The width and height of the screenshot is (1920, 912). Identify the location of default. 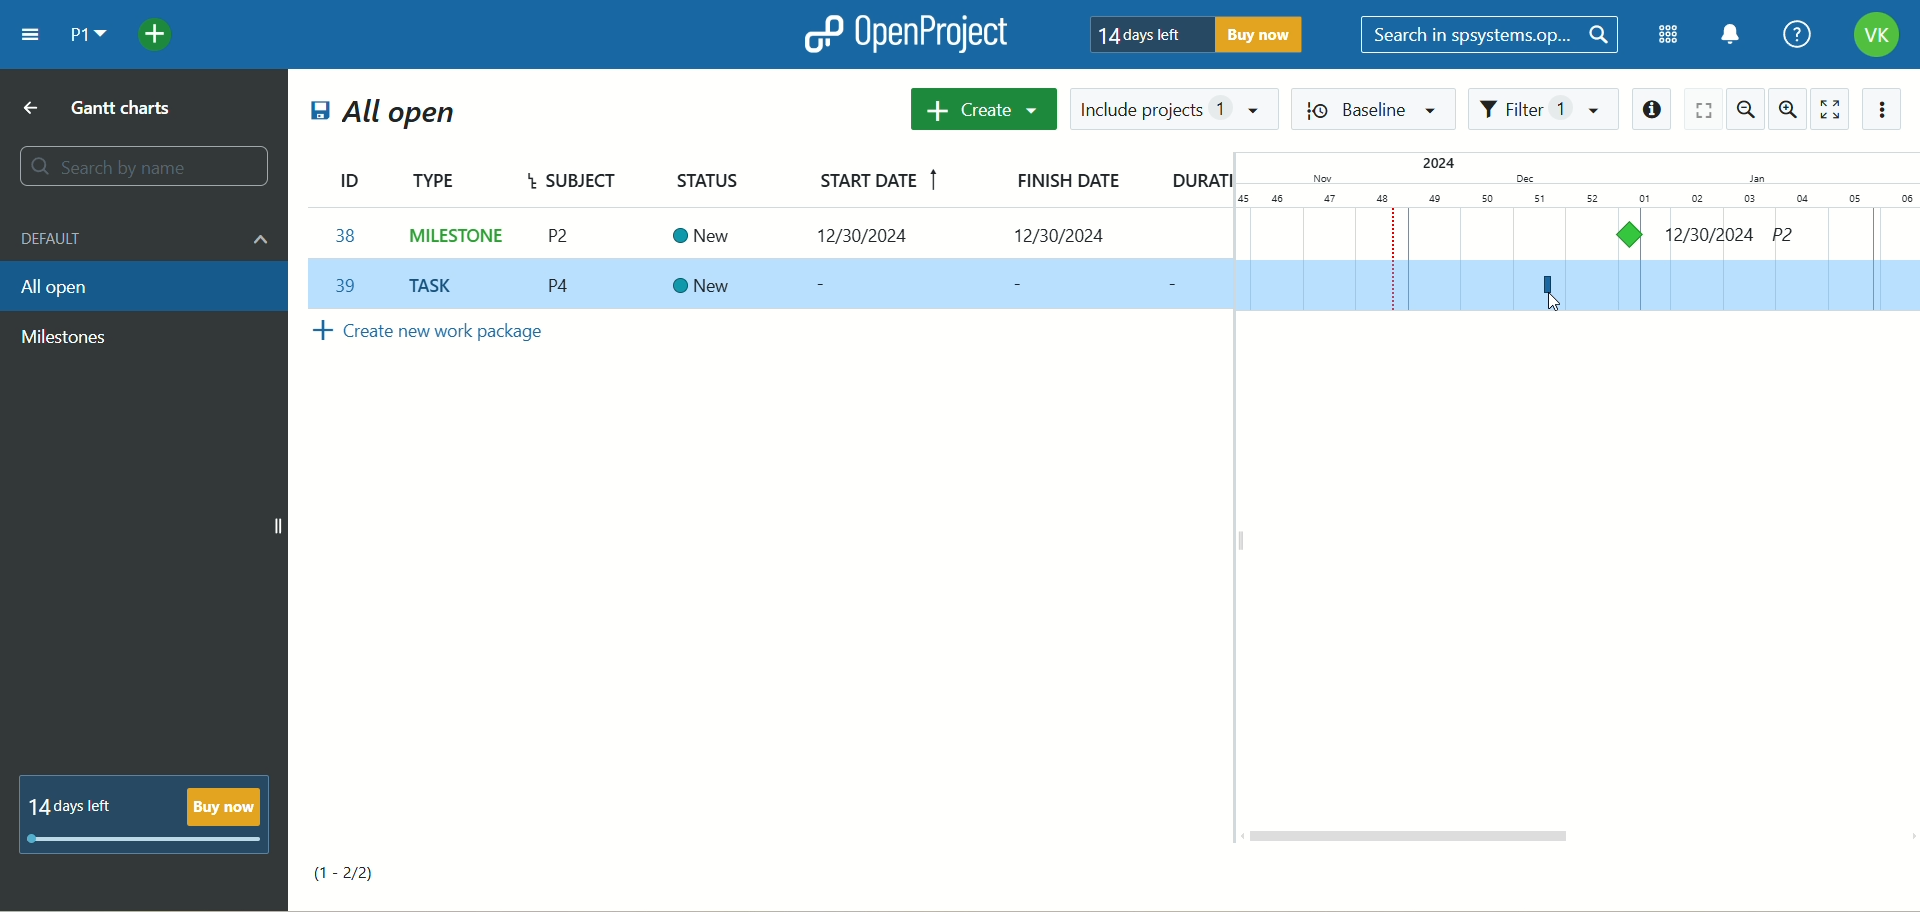
(147, 238).